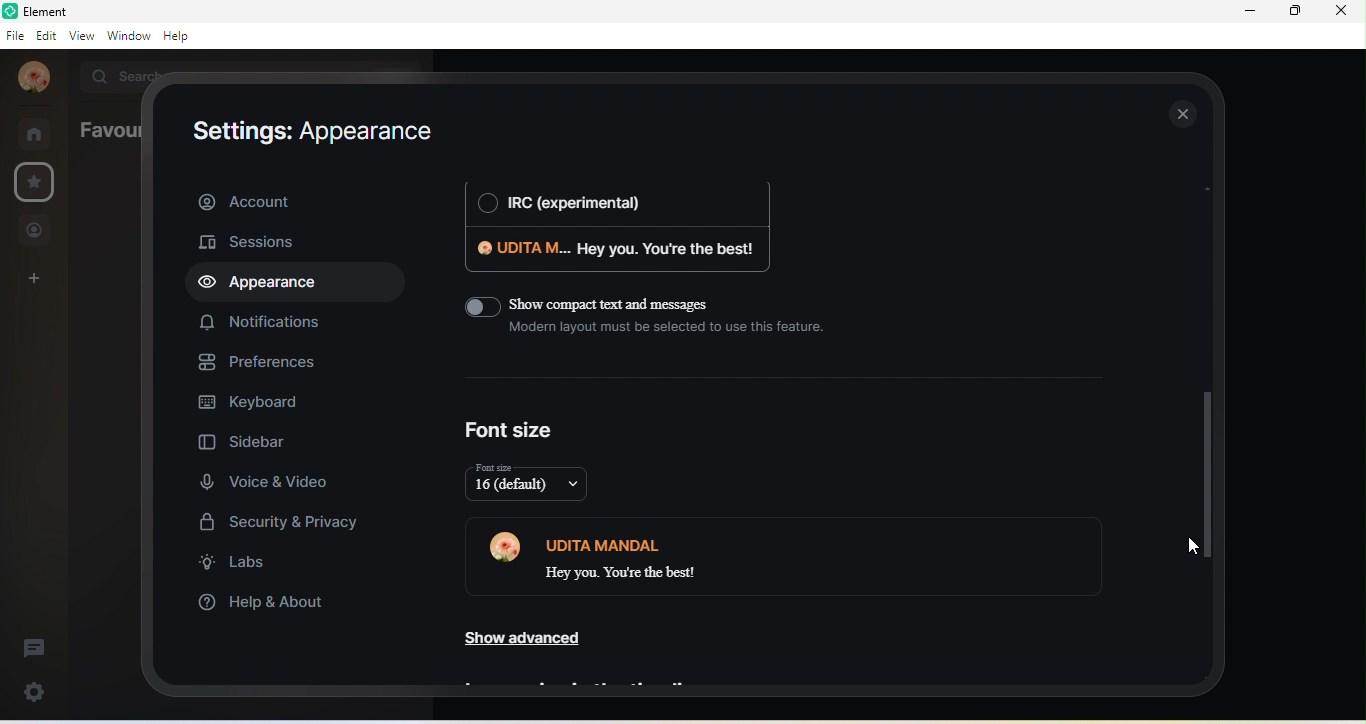 This screenshot has height=724, width=1366. I want to click on view, so click(80, 36).